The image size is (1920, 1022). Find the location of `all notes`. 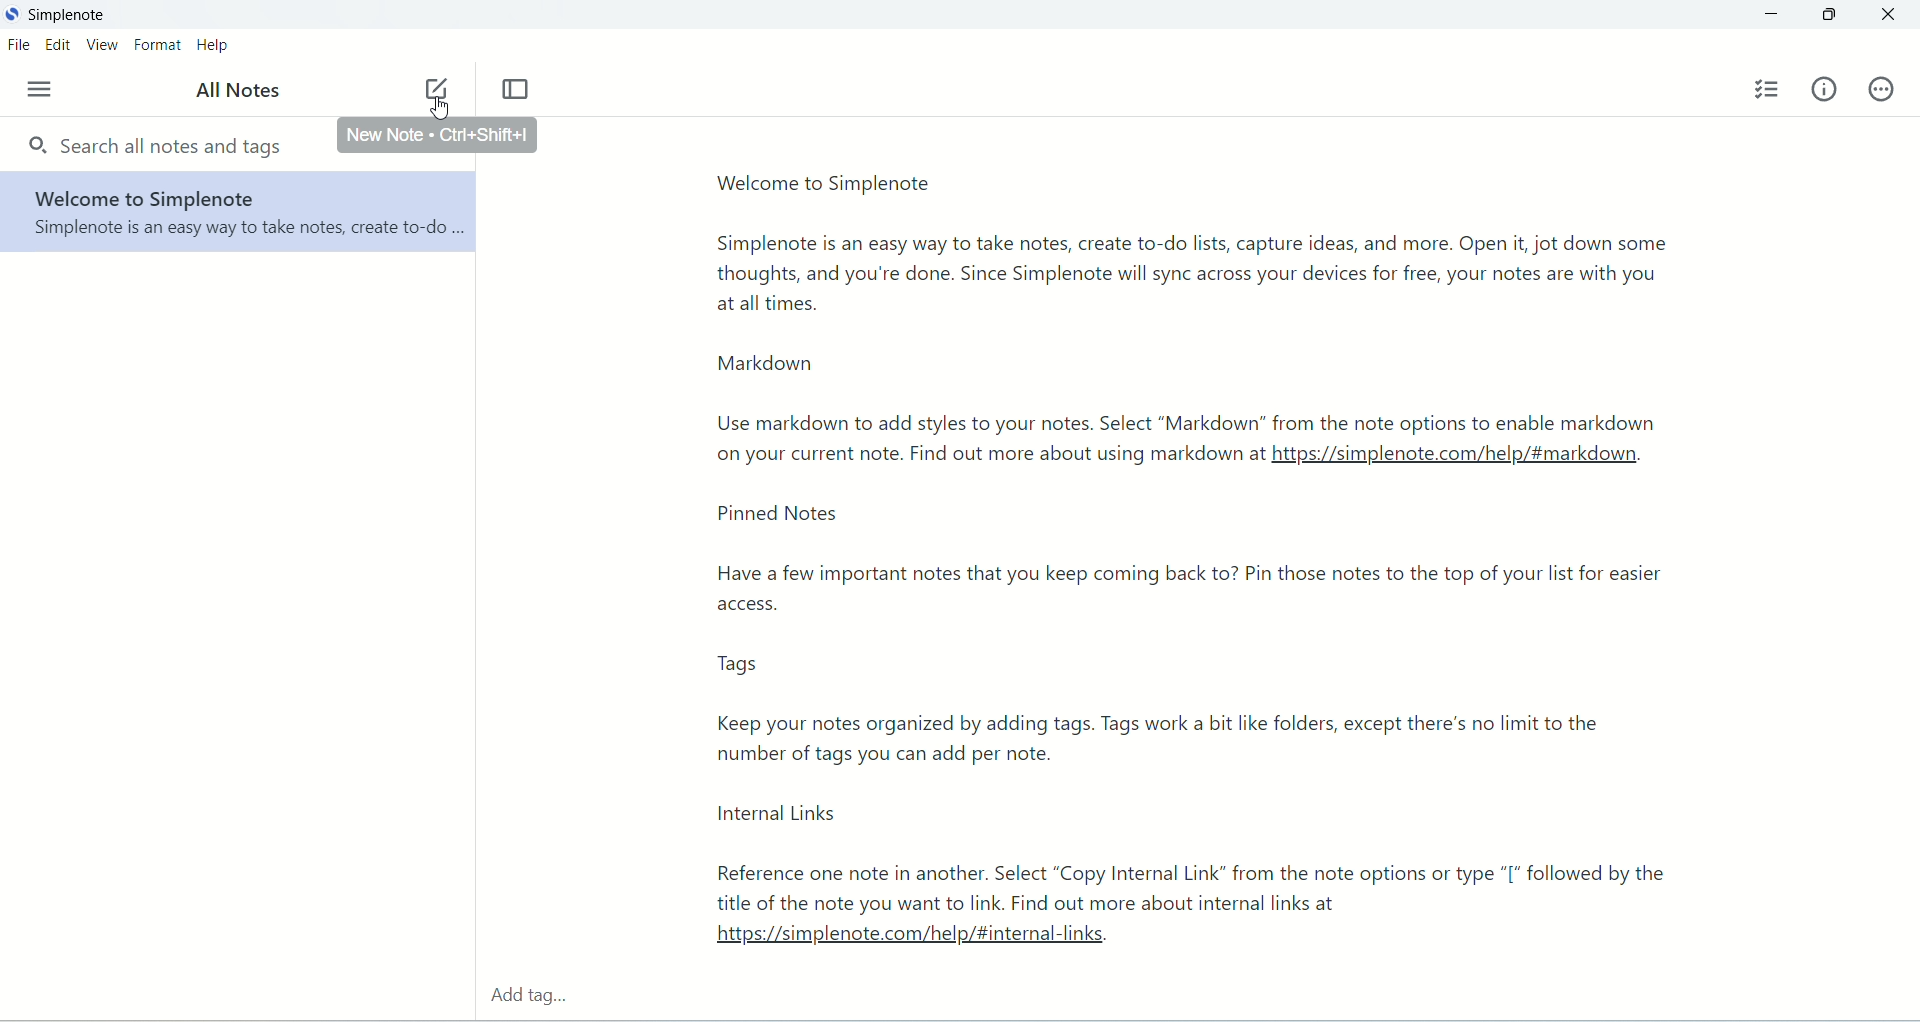

all notes is located at coordinates (243, 92).